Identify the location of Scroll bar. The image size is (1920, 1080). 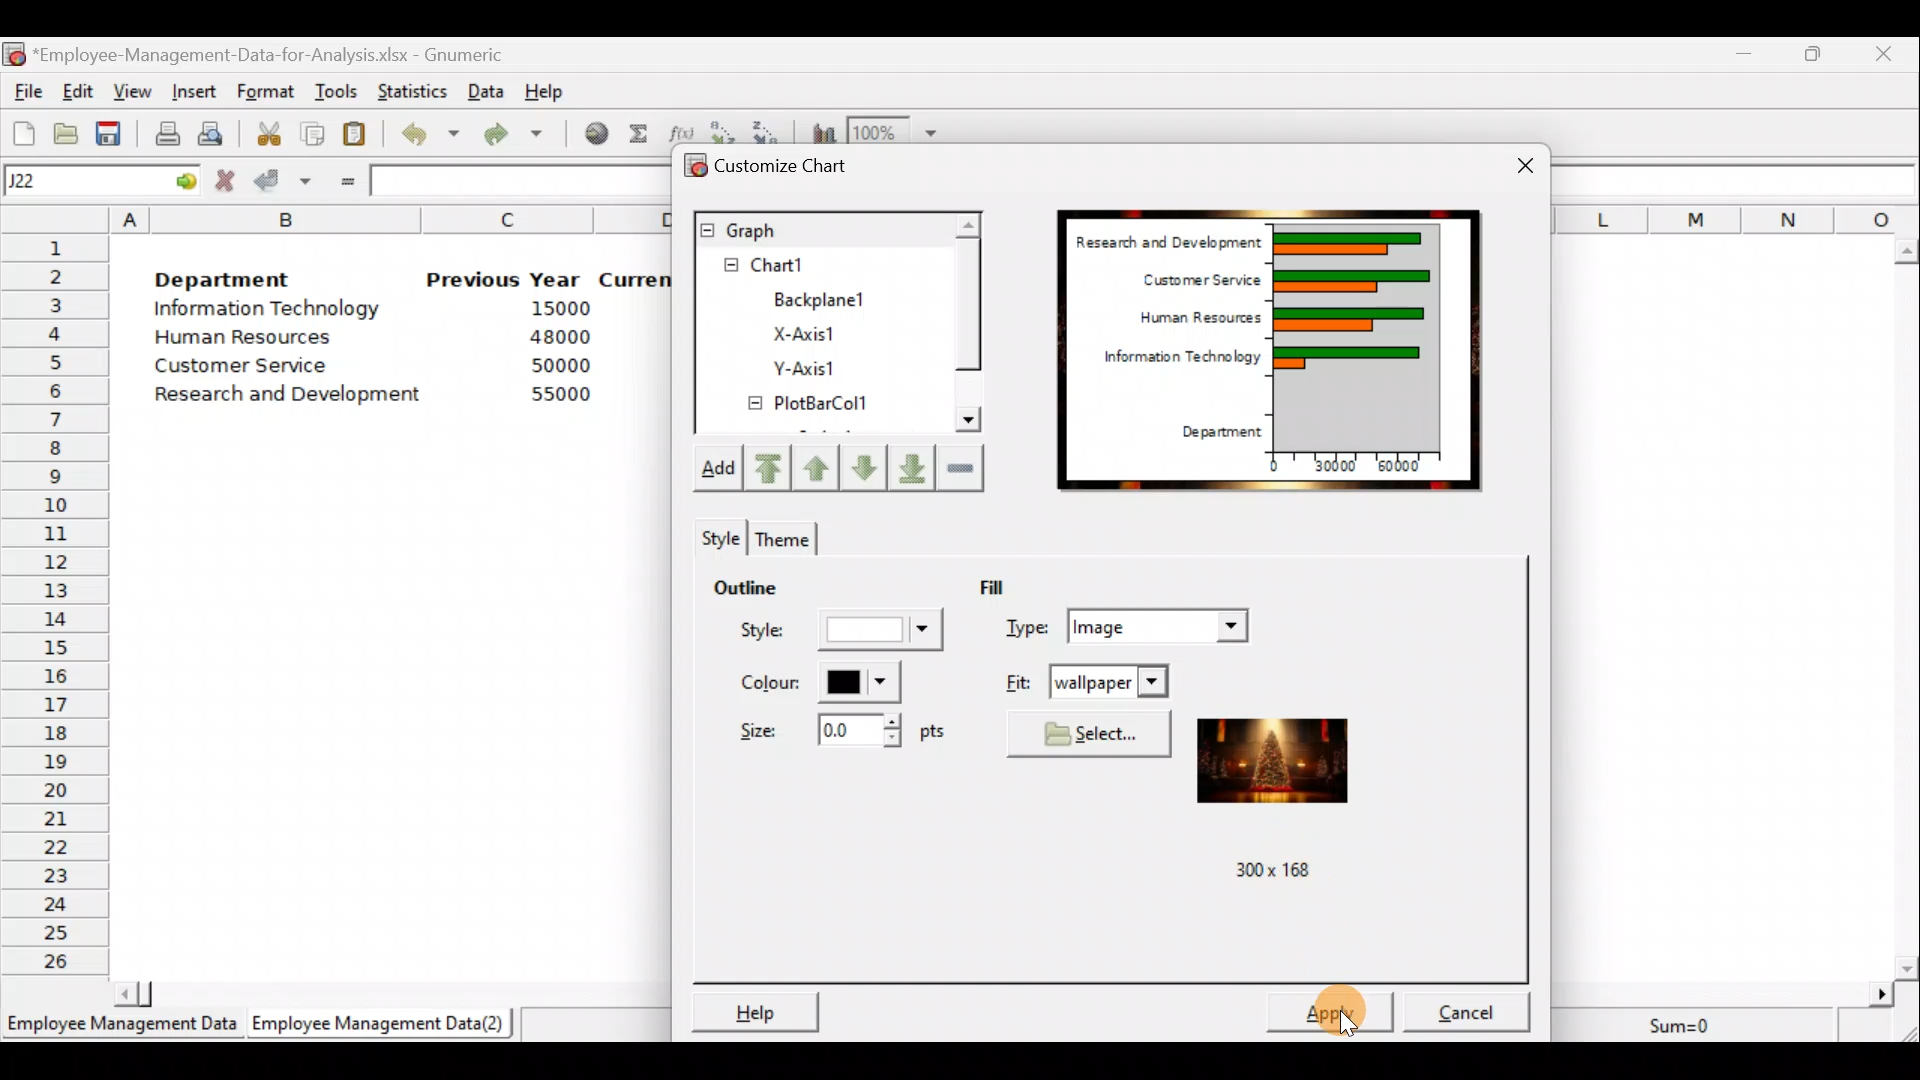
(1908, 602).